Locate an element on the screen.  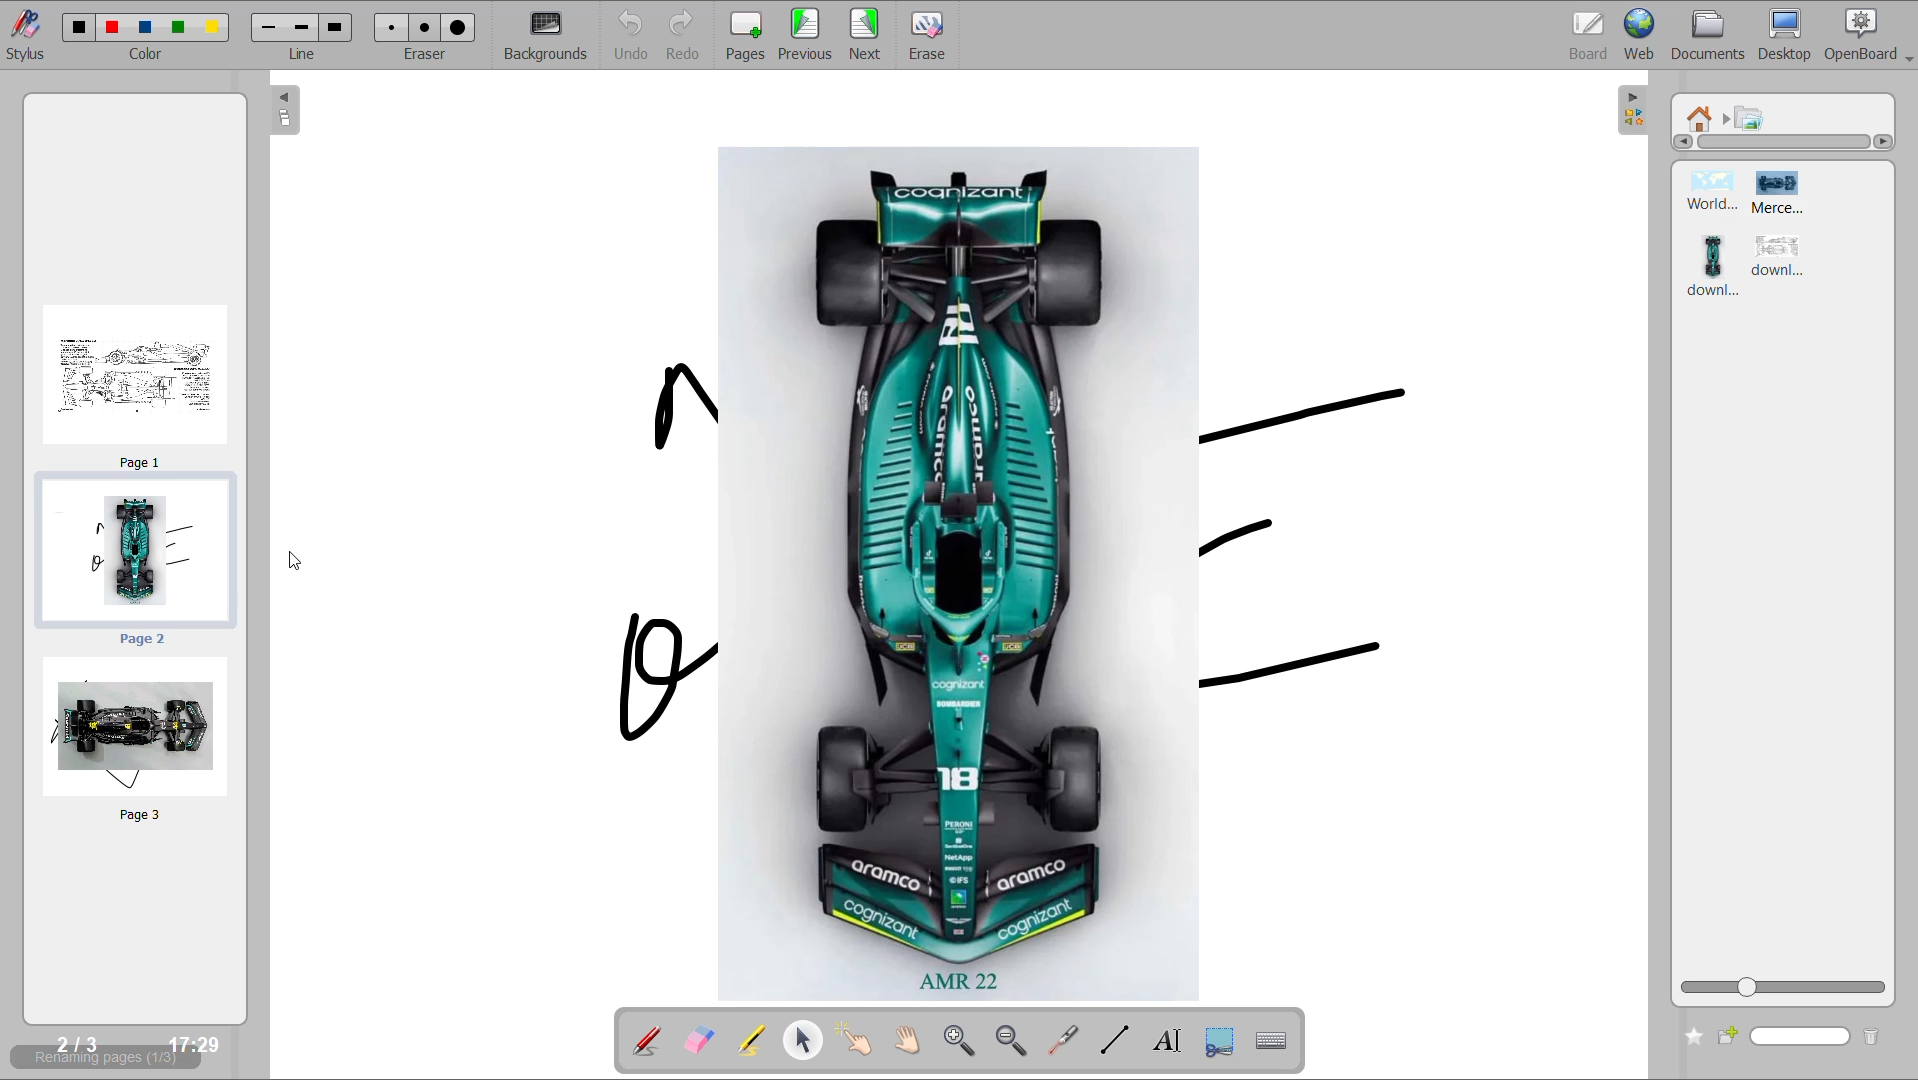
create new folder is located at coordinates (1734, 1033).